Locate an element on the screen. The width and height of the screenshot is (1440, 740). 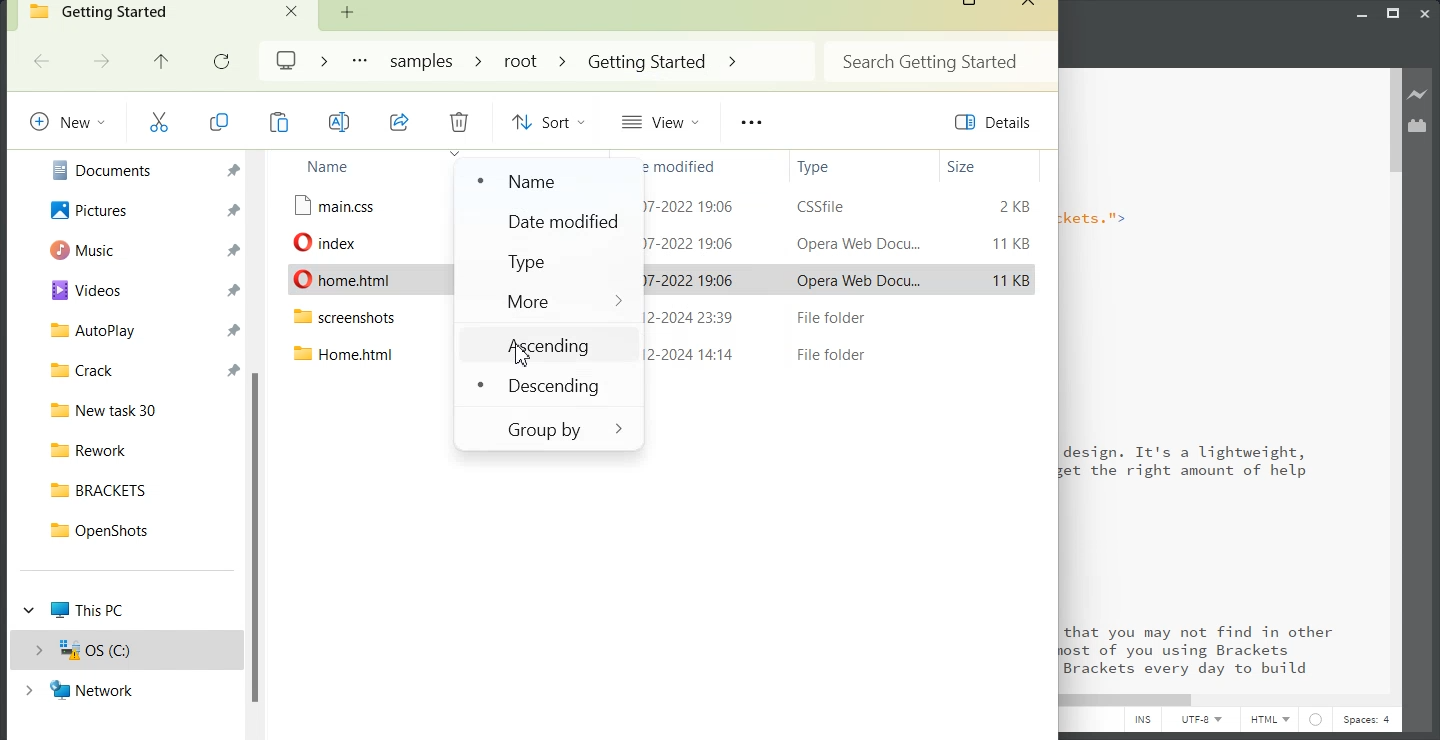
CSSfile is located at coordinates (826, 206).